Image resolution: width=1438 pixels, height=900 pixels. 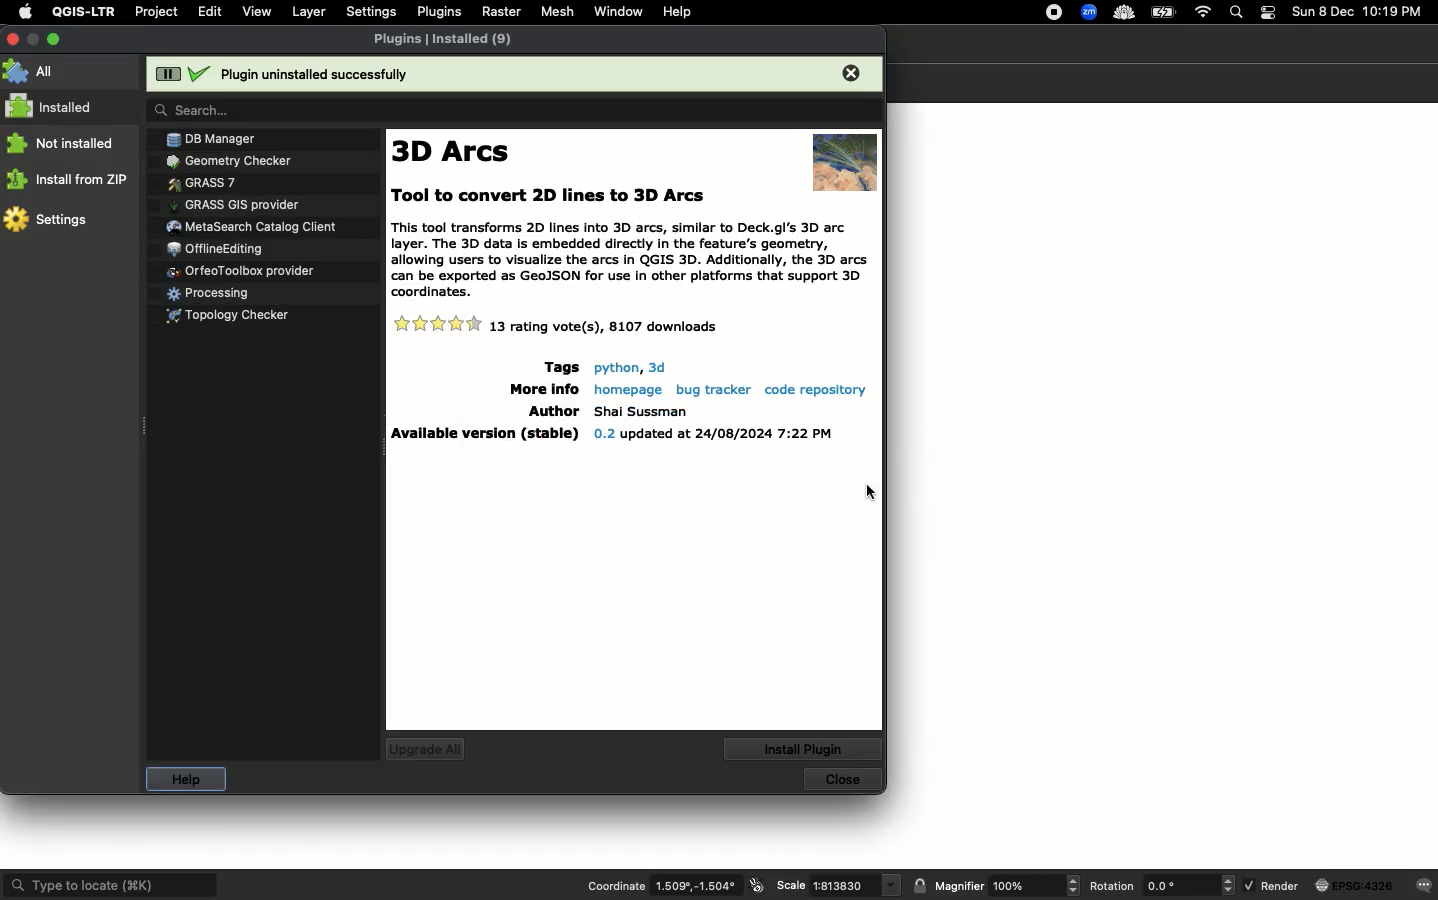 I want to click on Install from ZP, so click(x=71, y=178).